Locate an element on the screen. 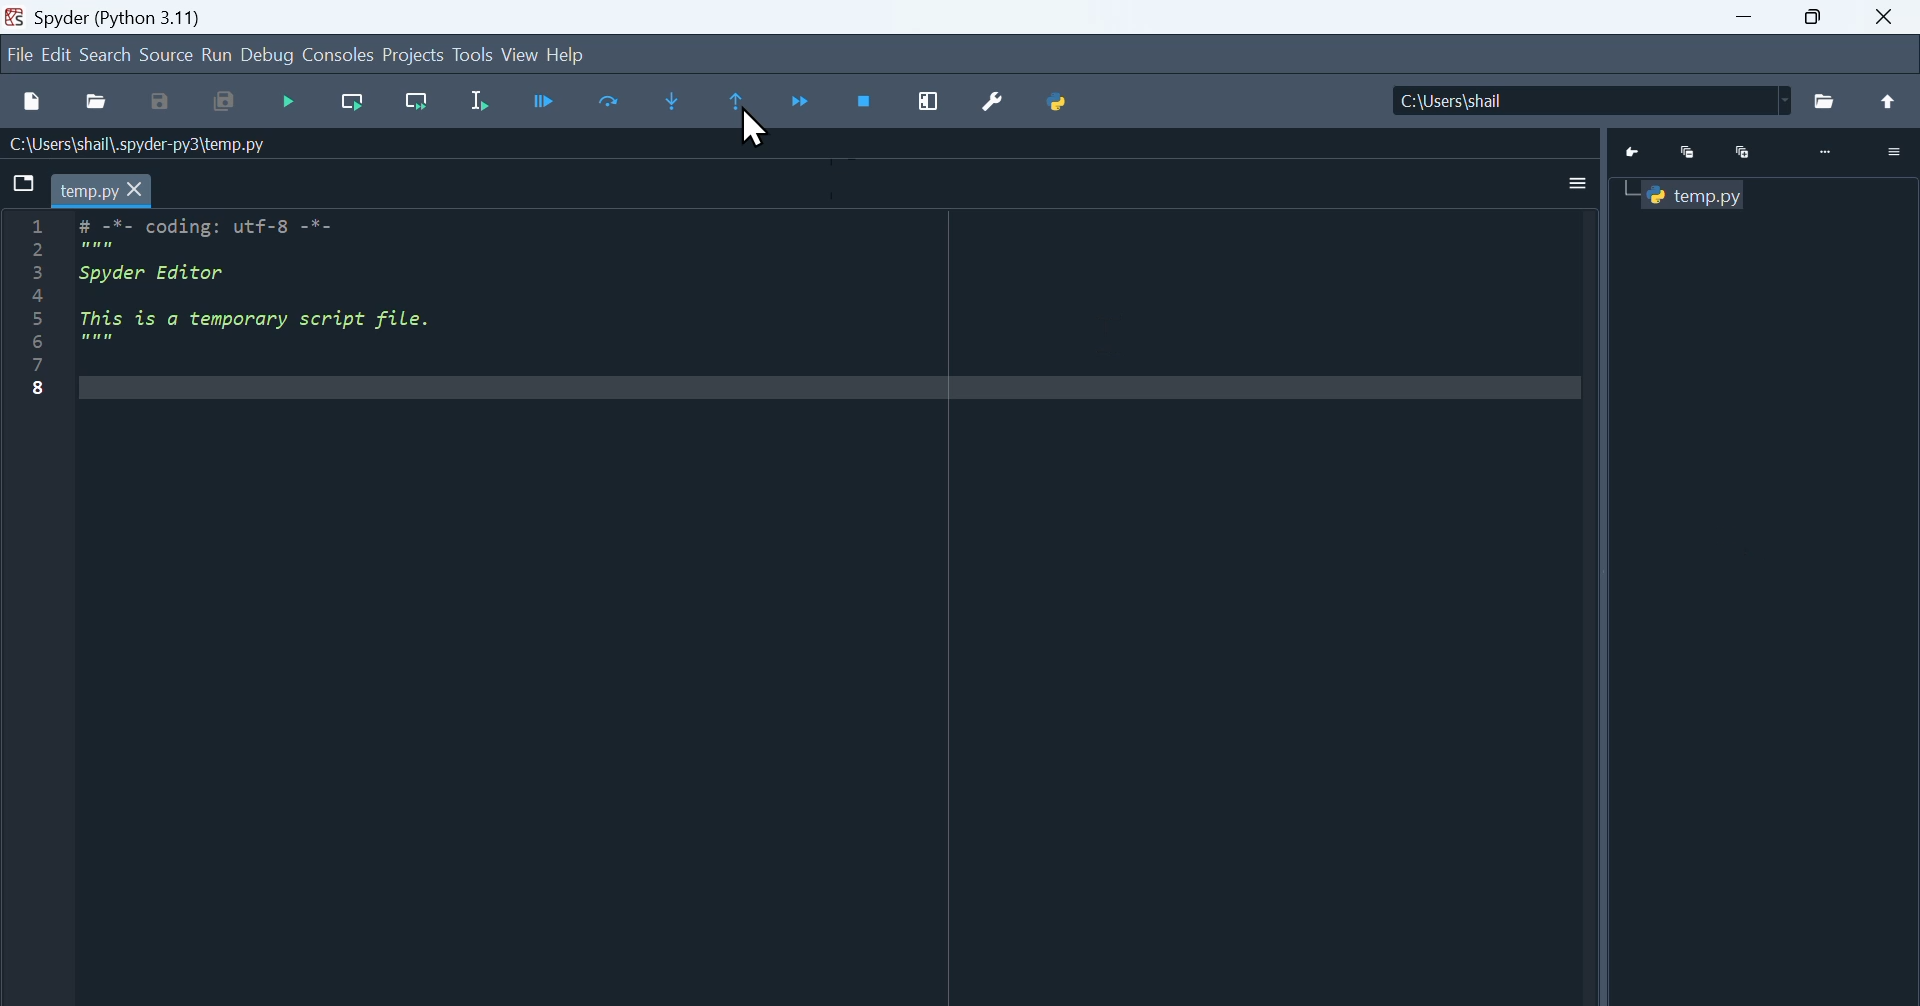 The height and width of the screenshot is (1006, 1920). Stop debugging is located at coordinates (864, 102).